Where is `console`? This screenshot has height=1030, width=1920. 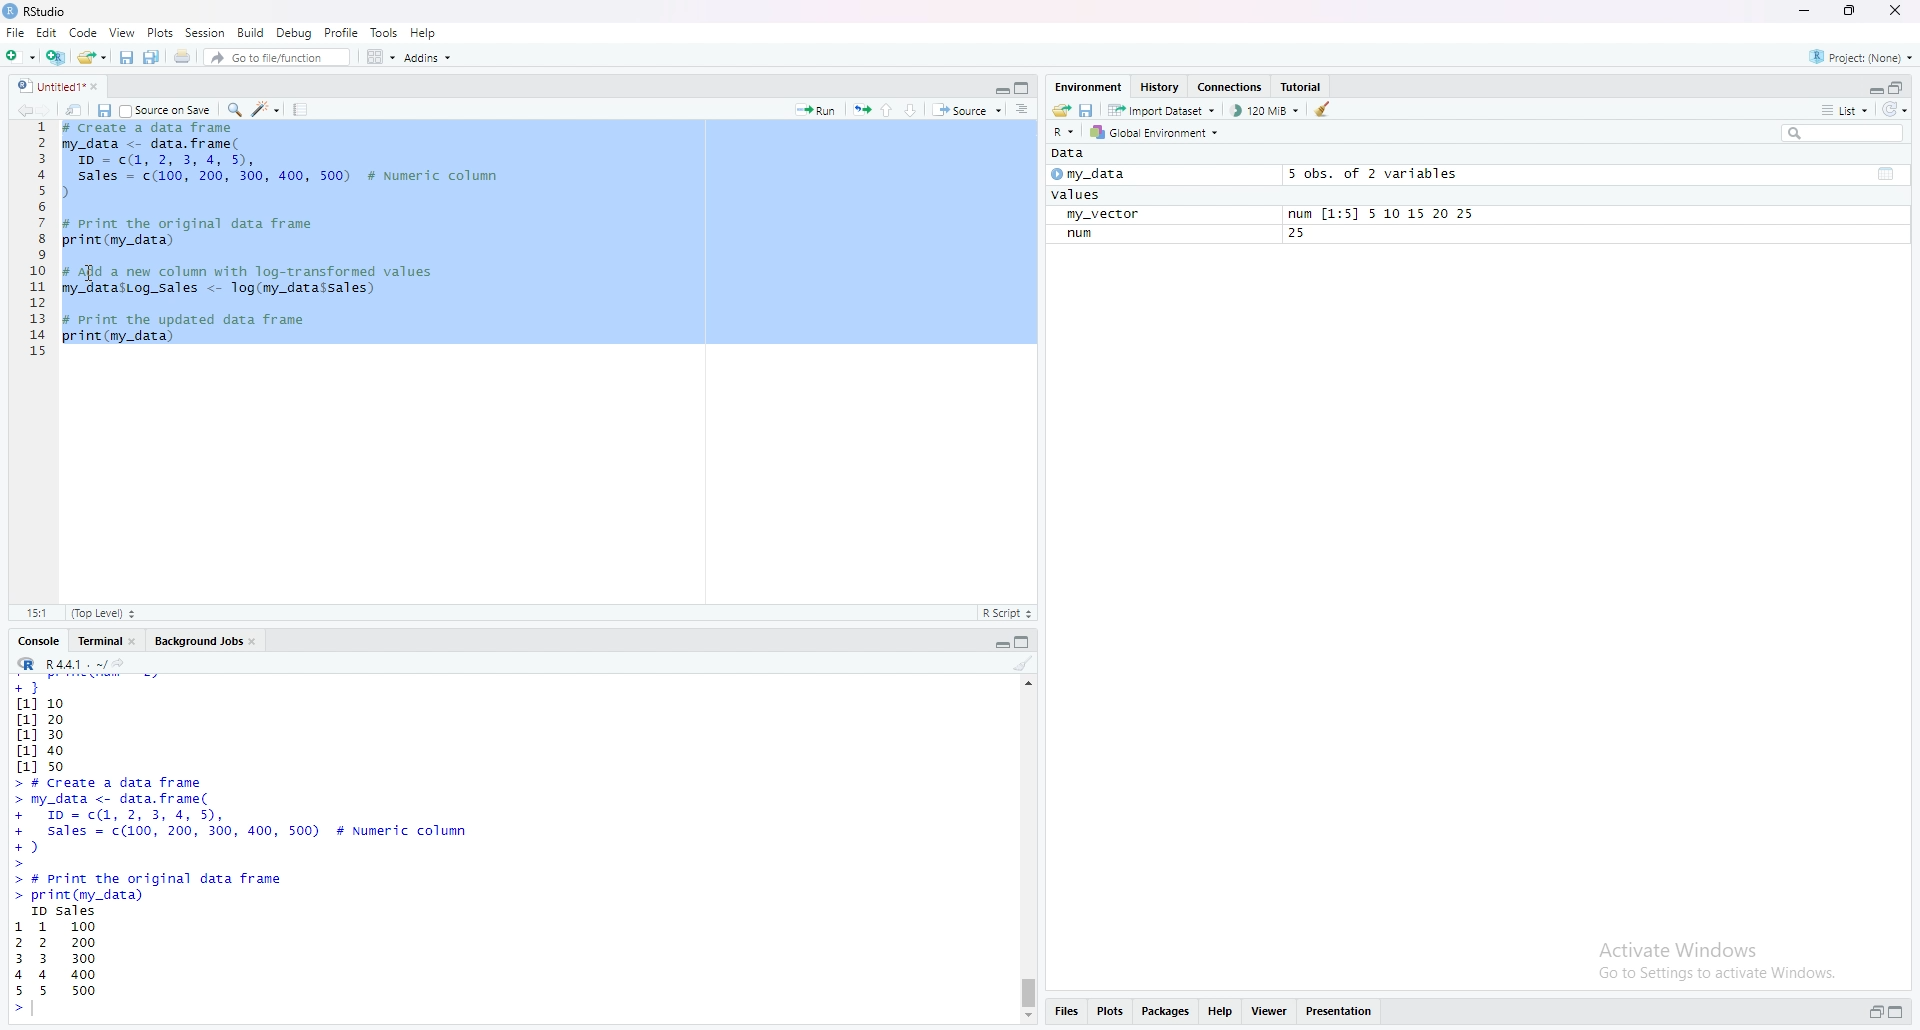
console is located at coordinates (34, 639).